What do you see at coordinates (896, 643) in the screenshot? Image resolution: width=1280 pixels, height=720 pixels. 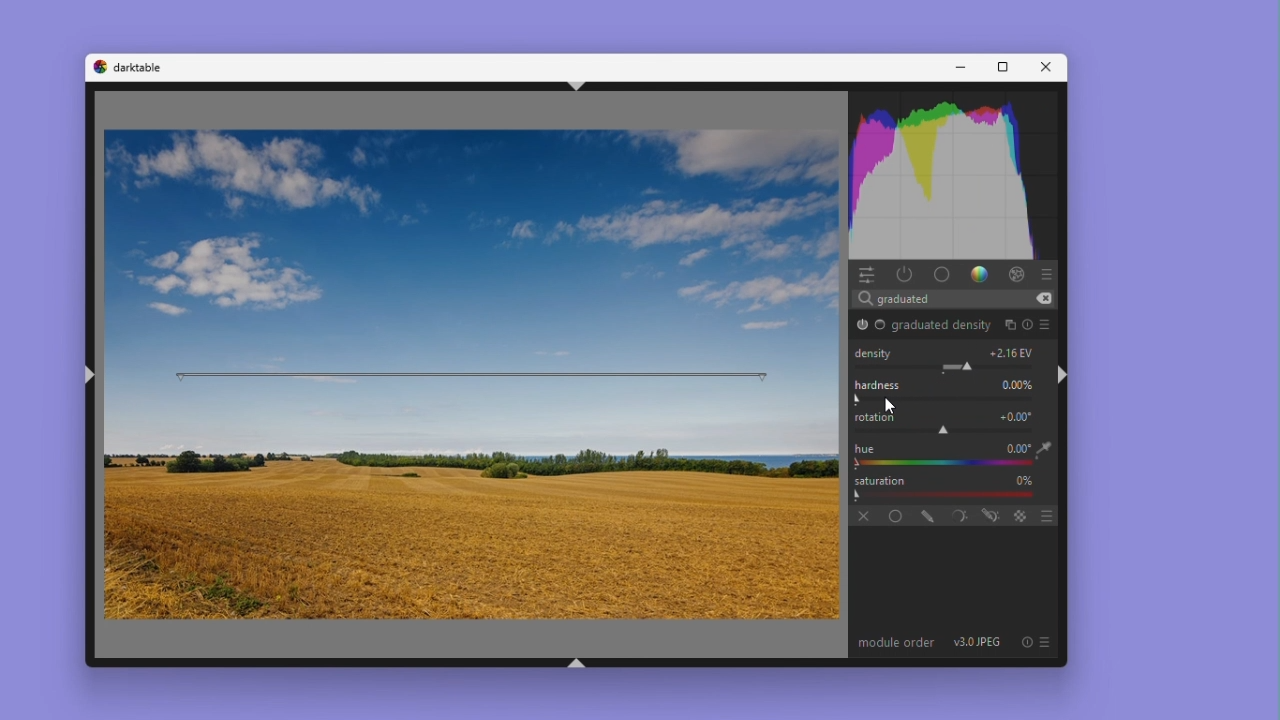 I see `module order` at bounding box center [896, 643].